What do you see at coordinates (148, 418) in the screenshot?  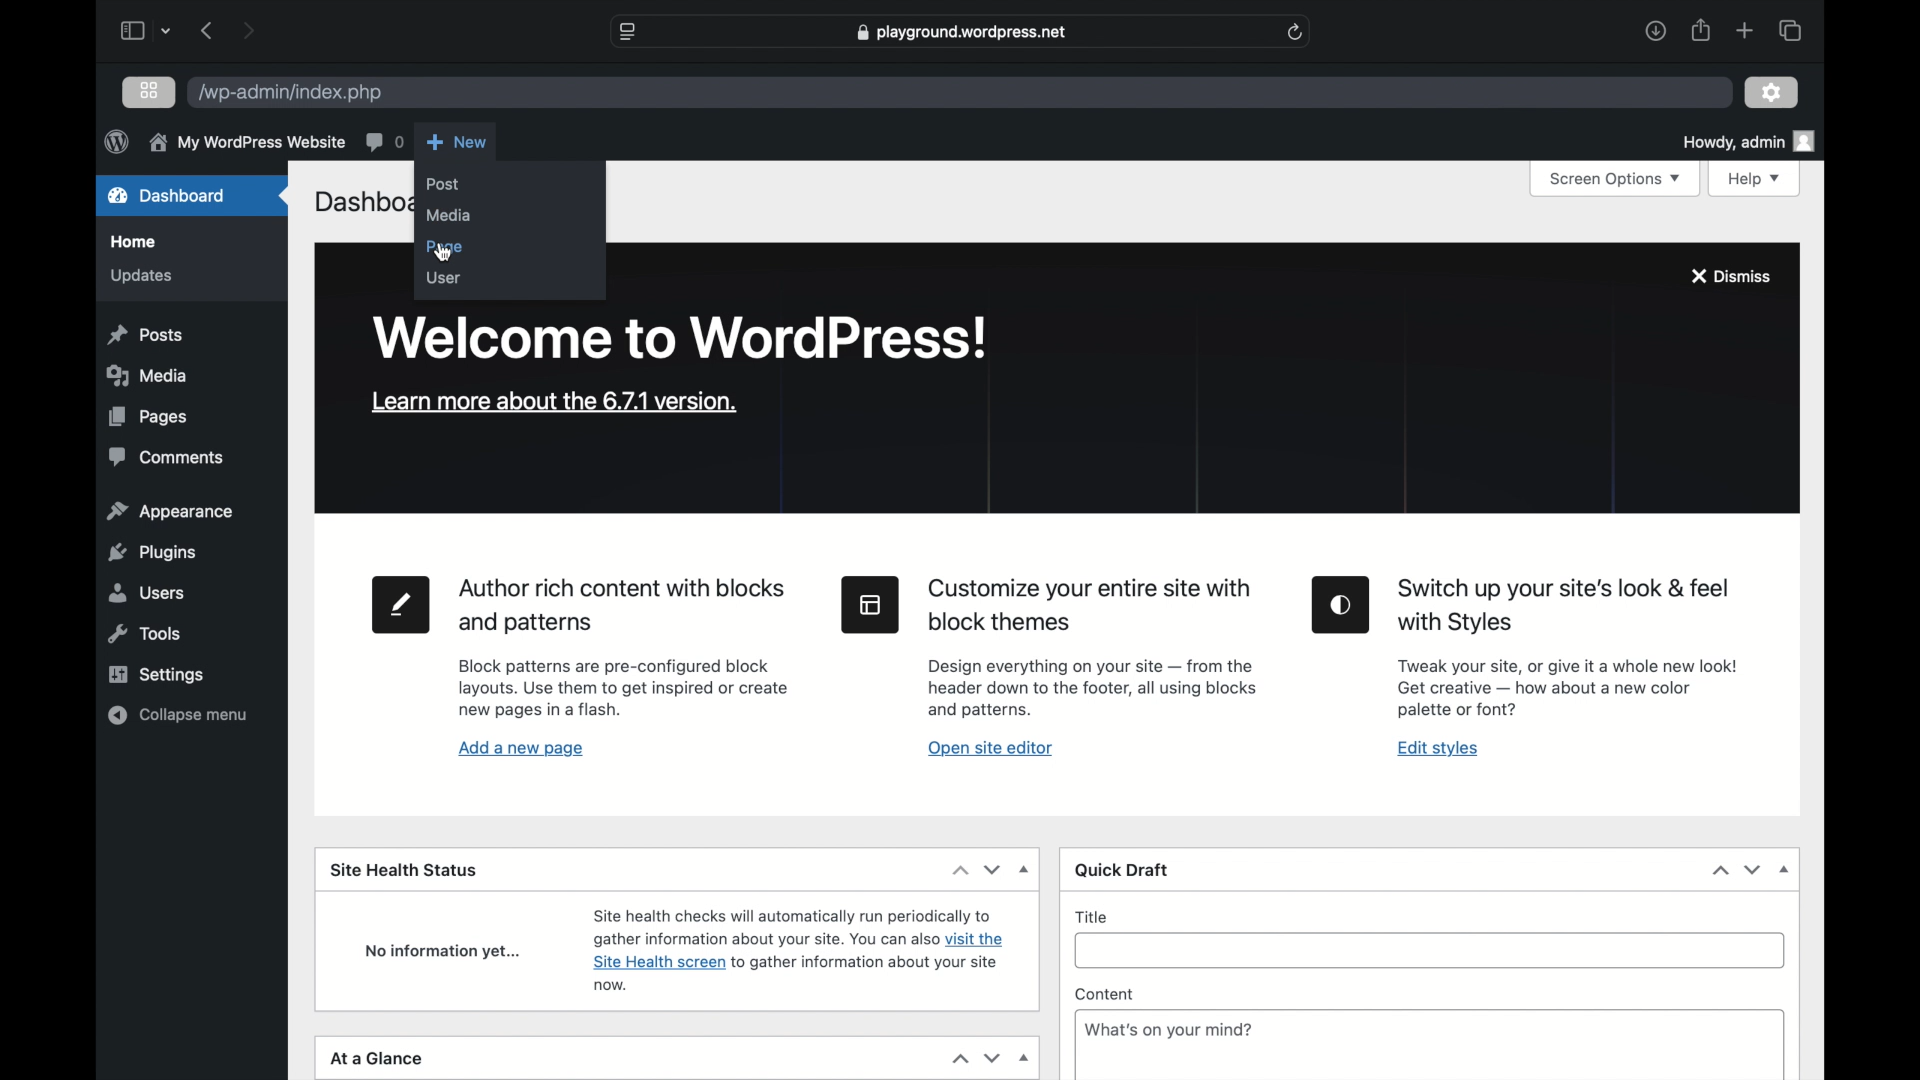 I see `pages` at bounding box center [148, 418].